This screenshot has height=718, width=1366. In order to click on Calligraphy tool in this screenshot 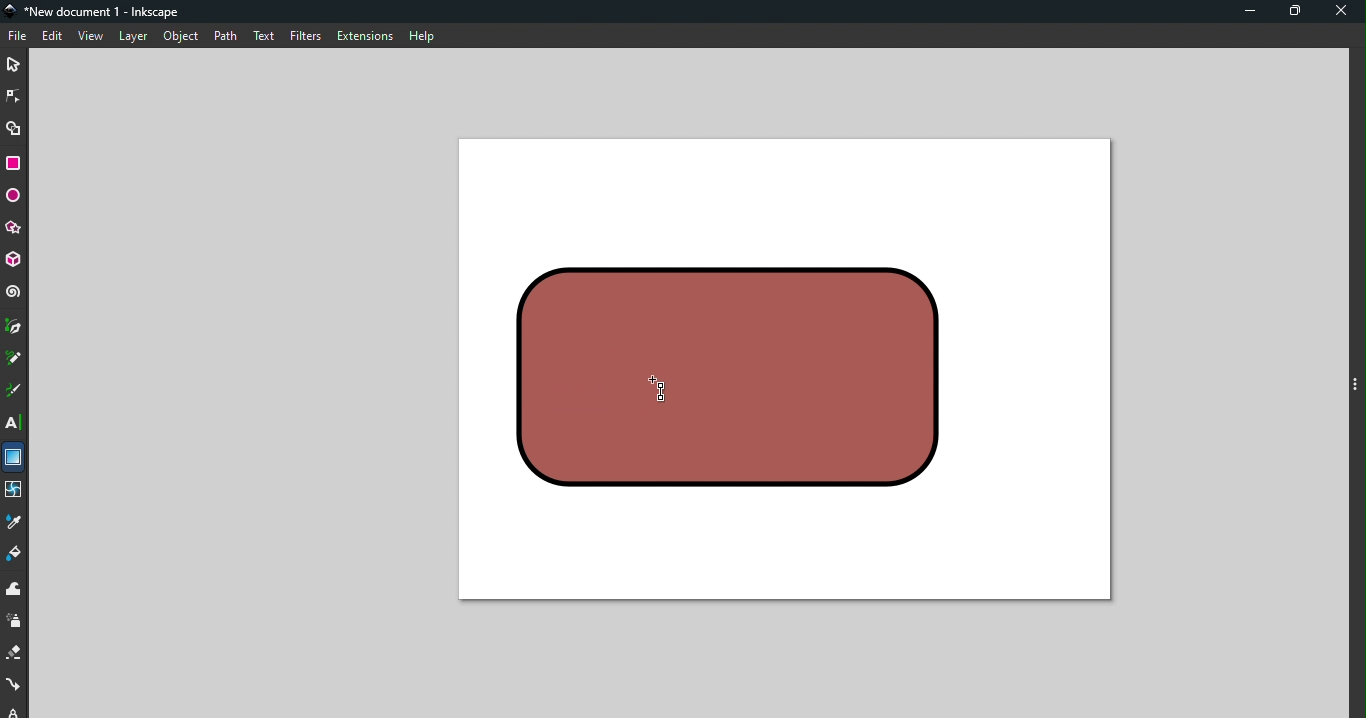, I will do `click(13, 393)`.